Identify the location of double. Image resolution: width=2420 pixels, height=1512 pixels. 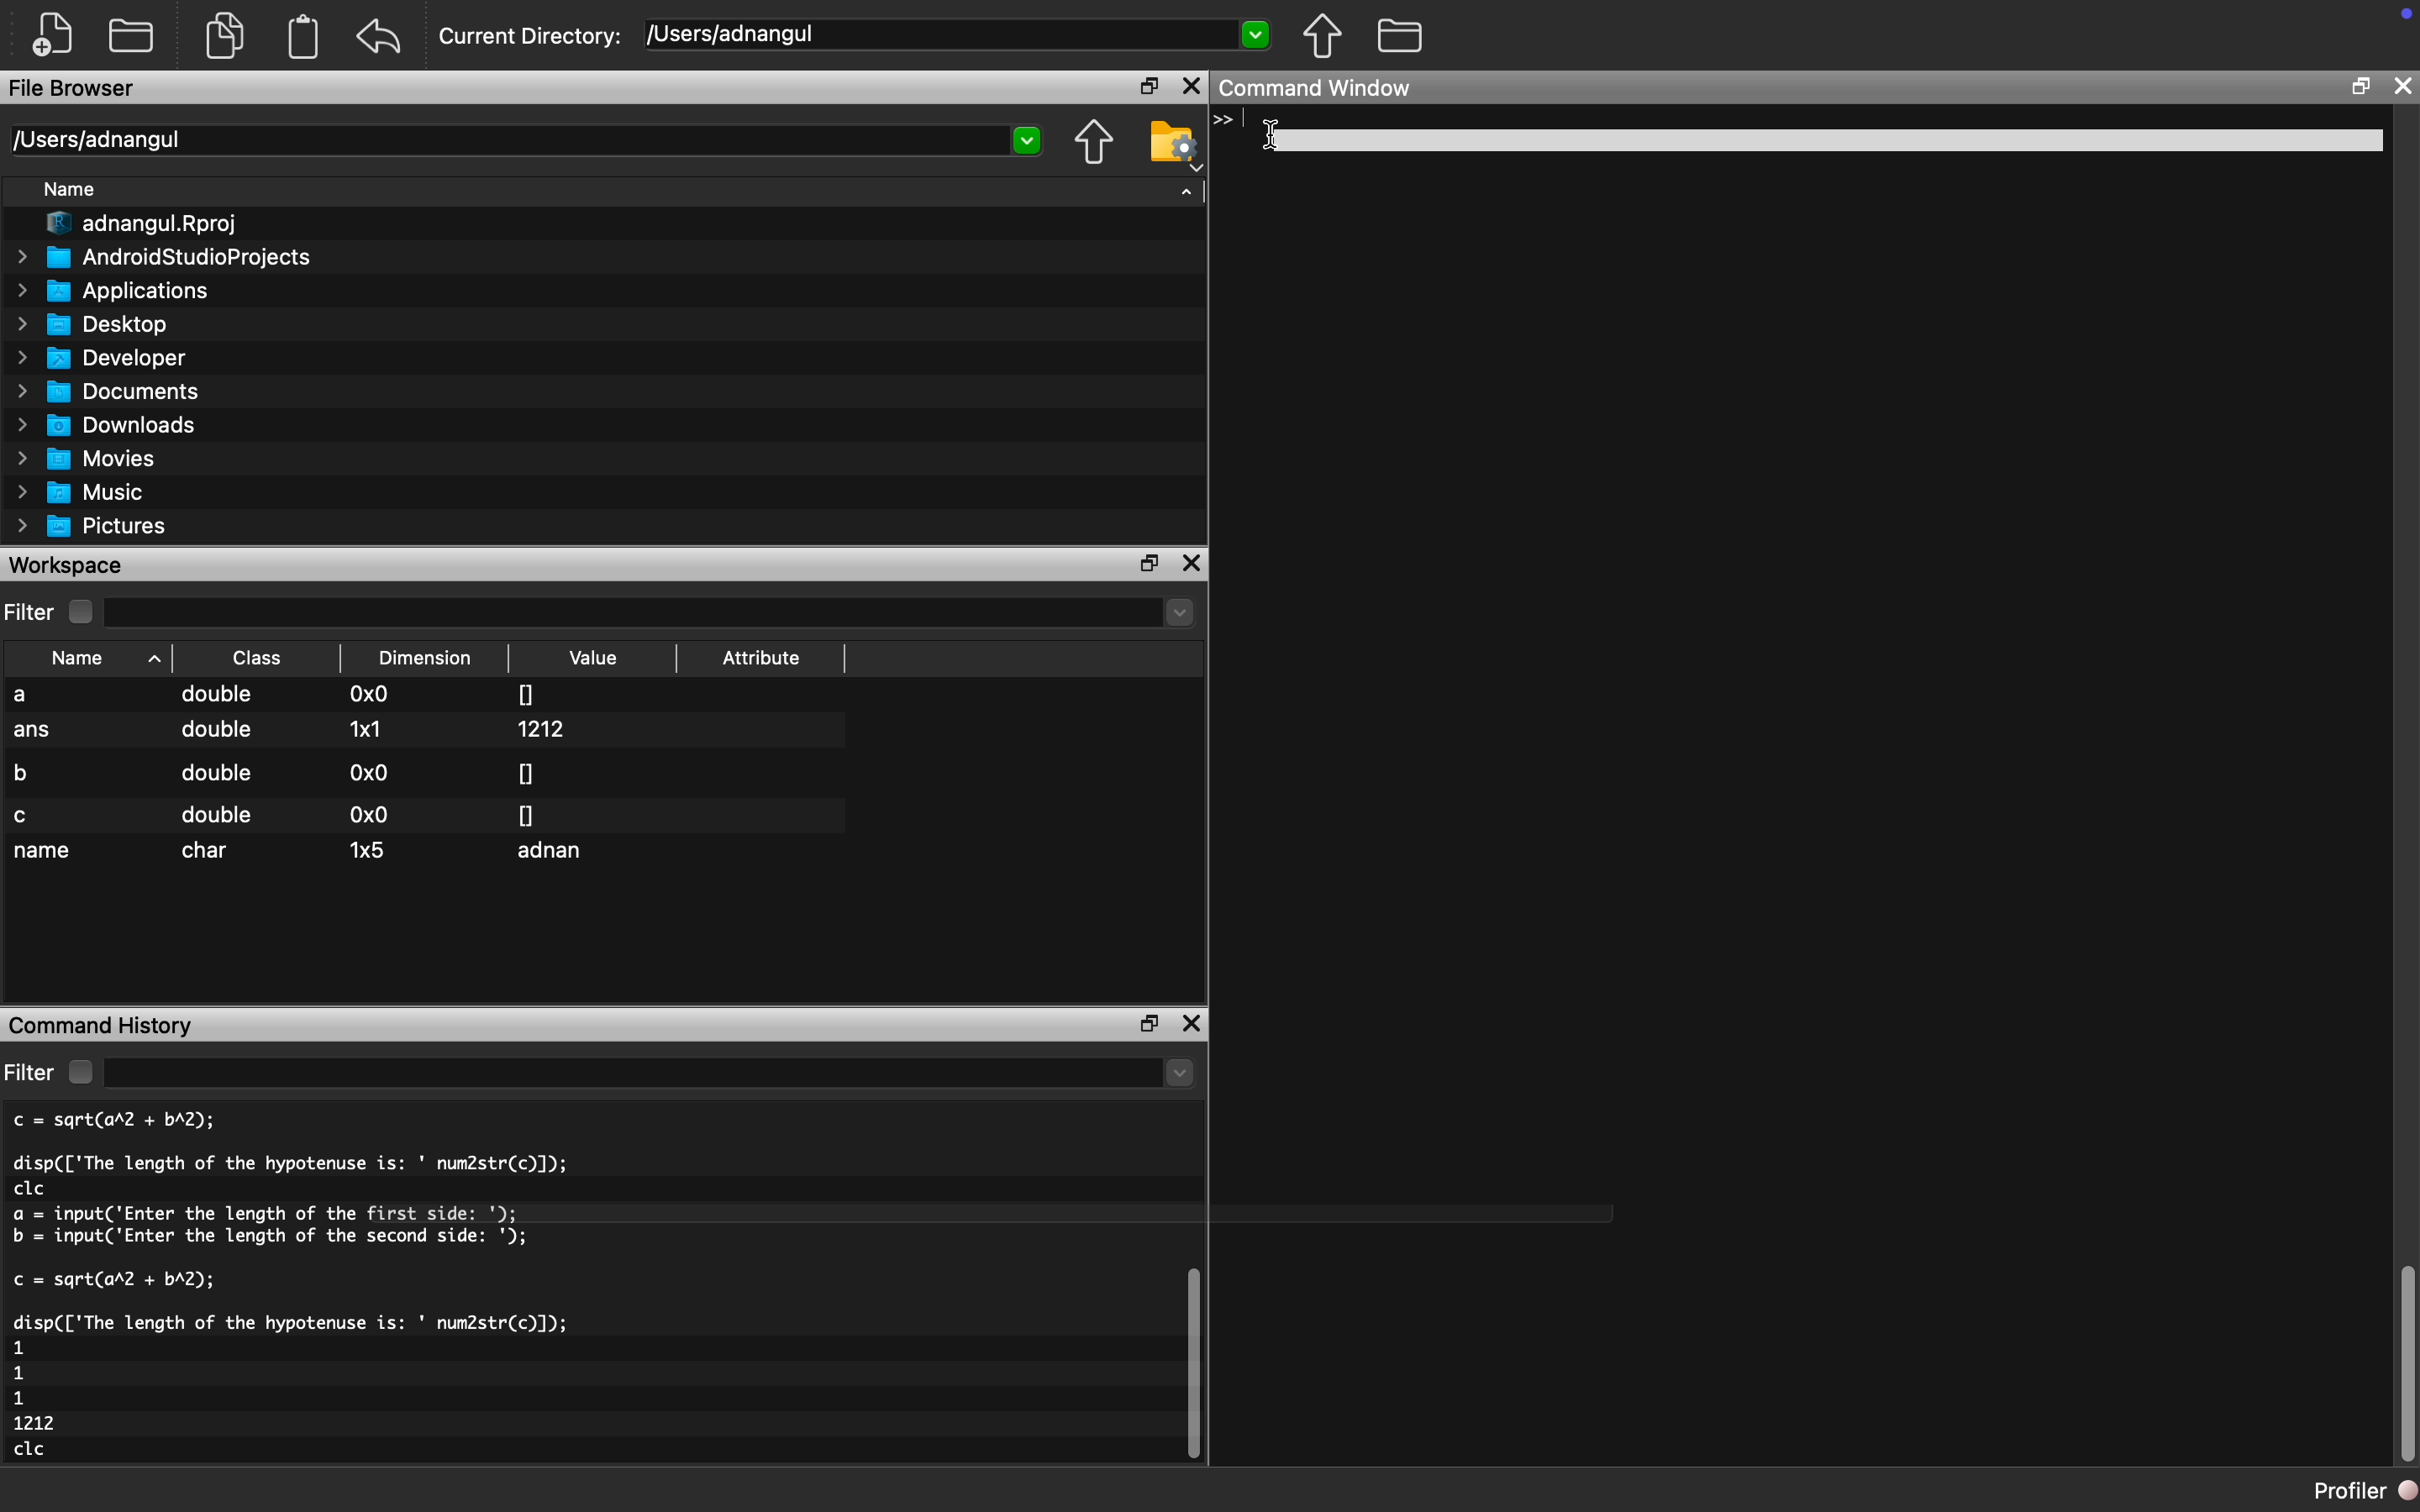
(217, 815).